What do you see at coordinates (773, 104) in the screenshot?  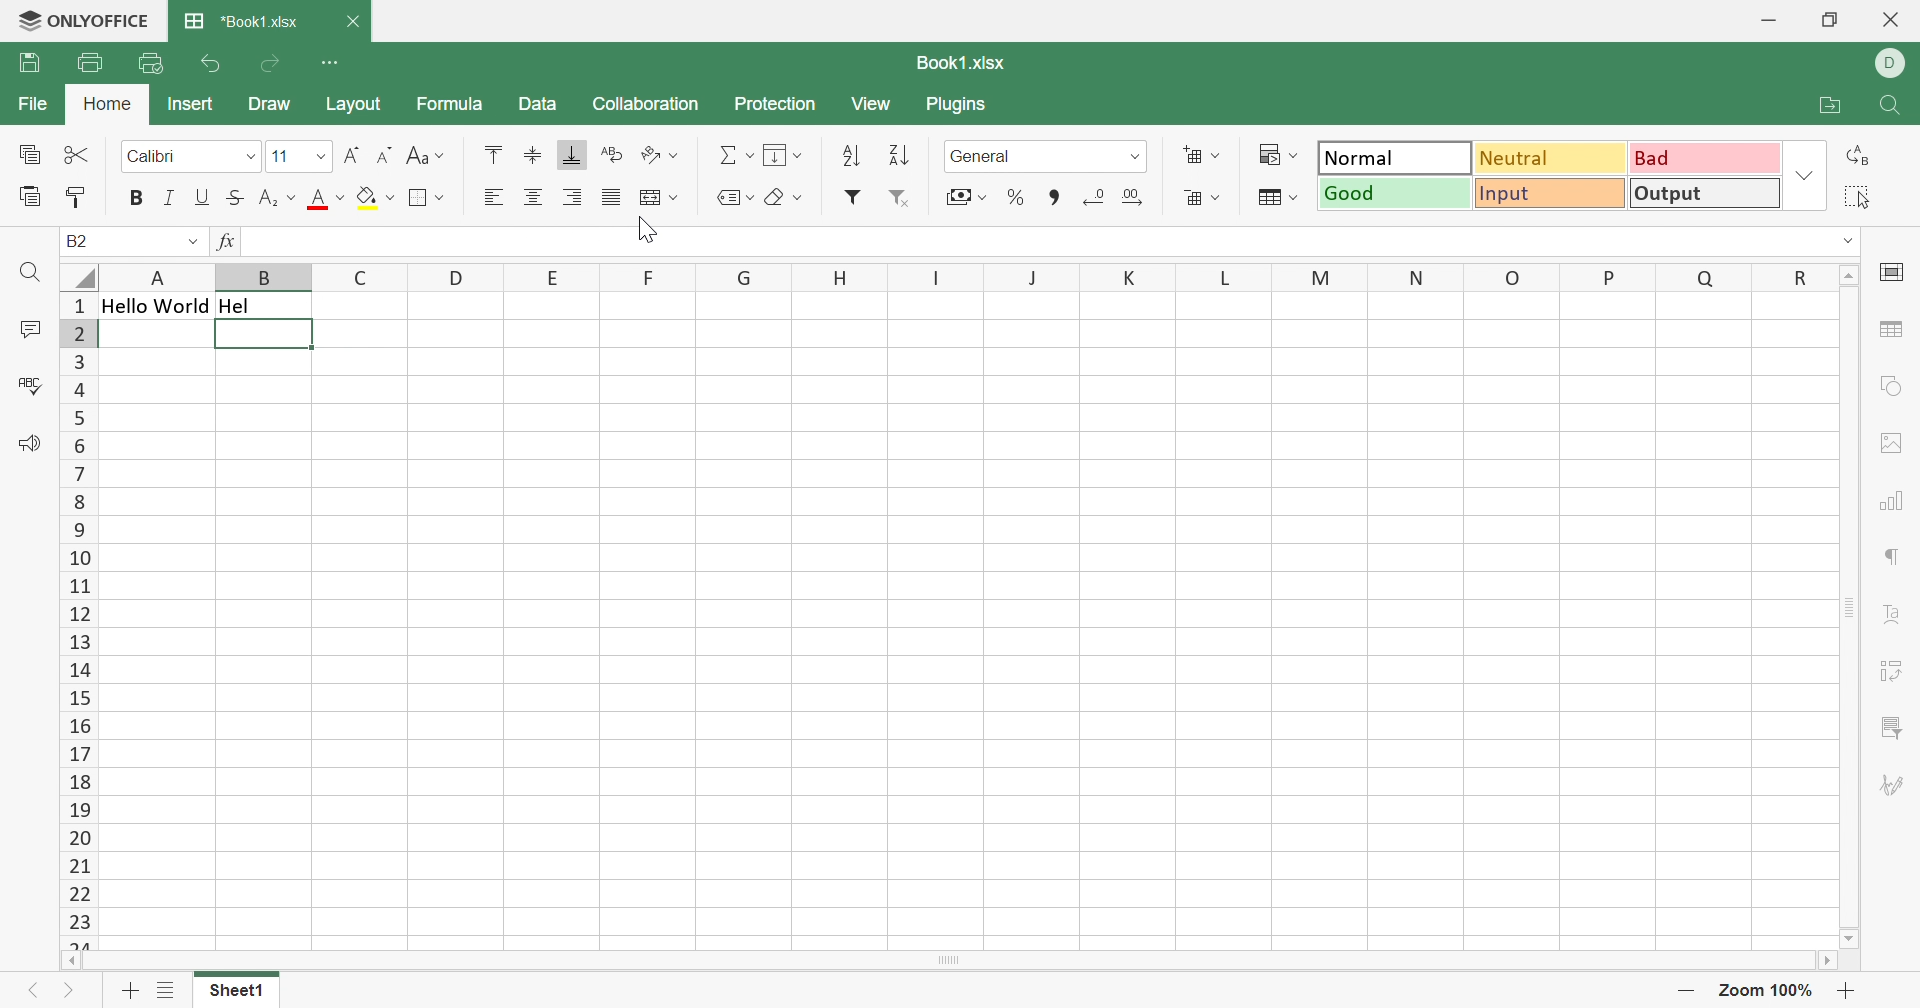 I see `Protection` at bounding box center [773, 104].